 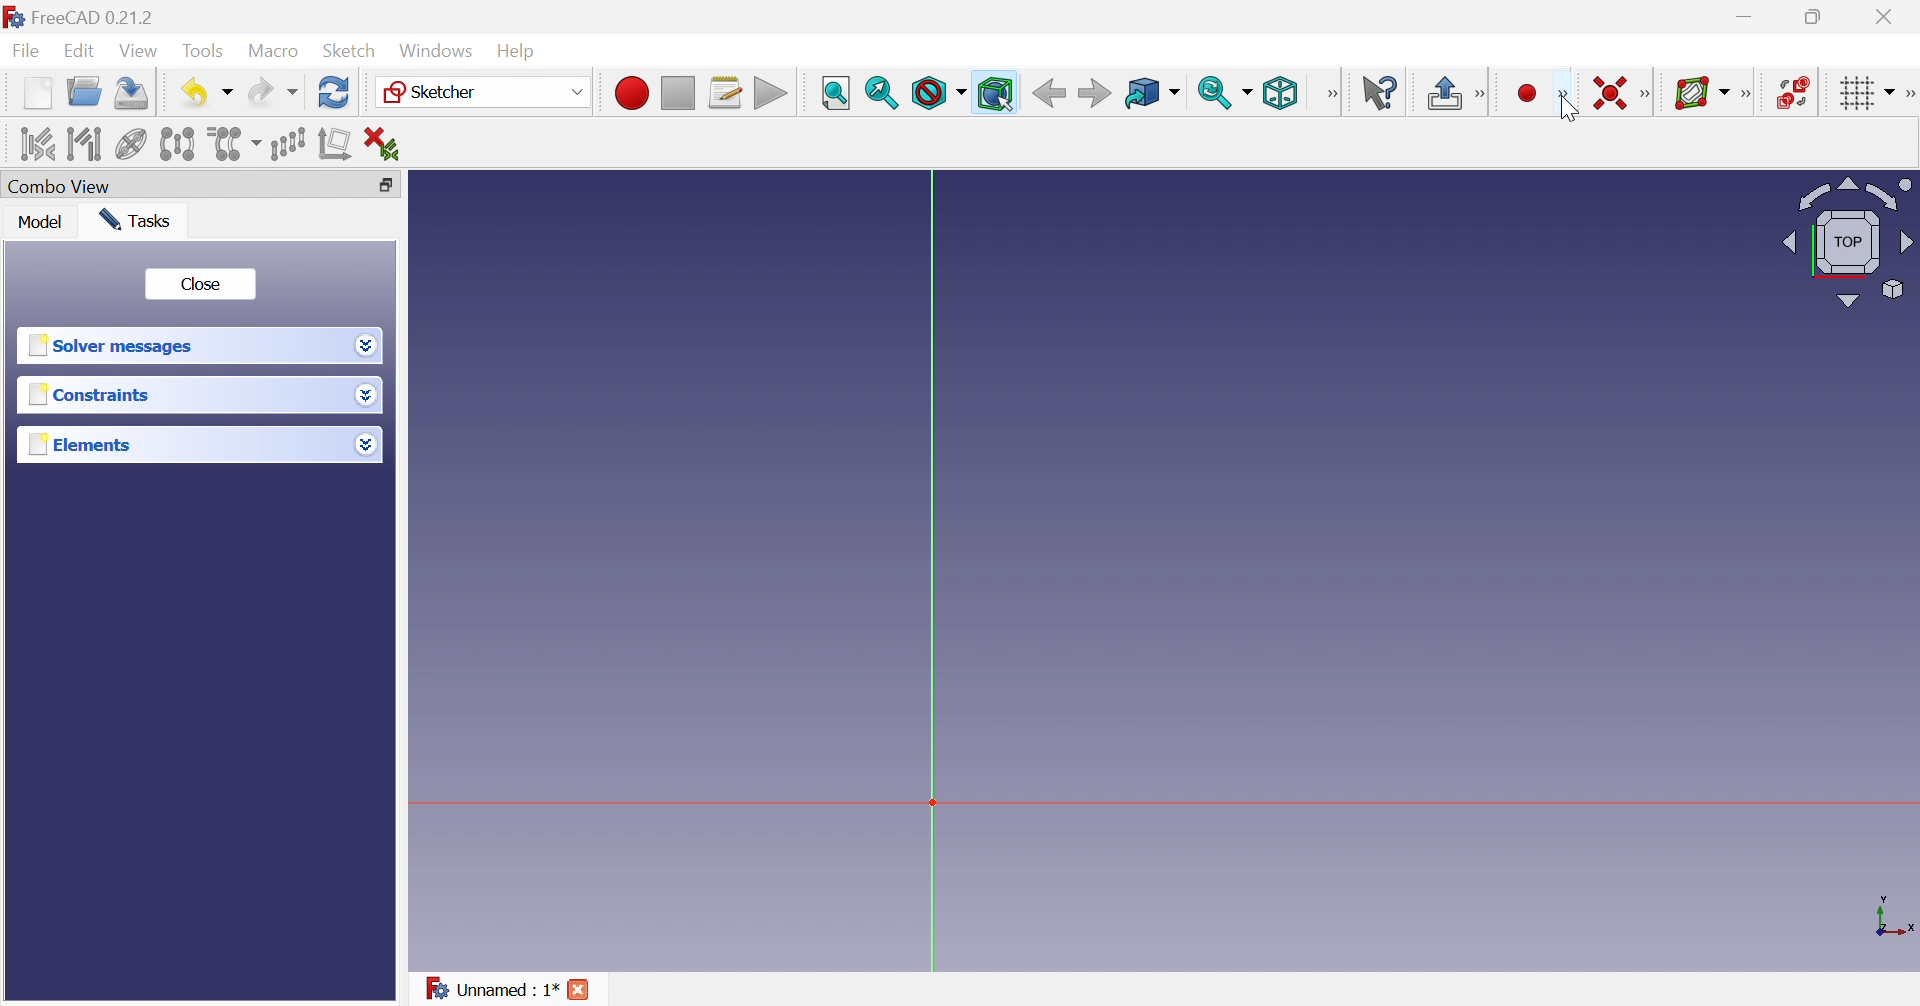 What do you see at coordinates (366, 395) in the screenshot?
I see `Drop down` at bounding box center [366, 395].